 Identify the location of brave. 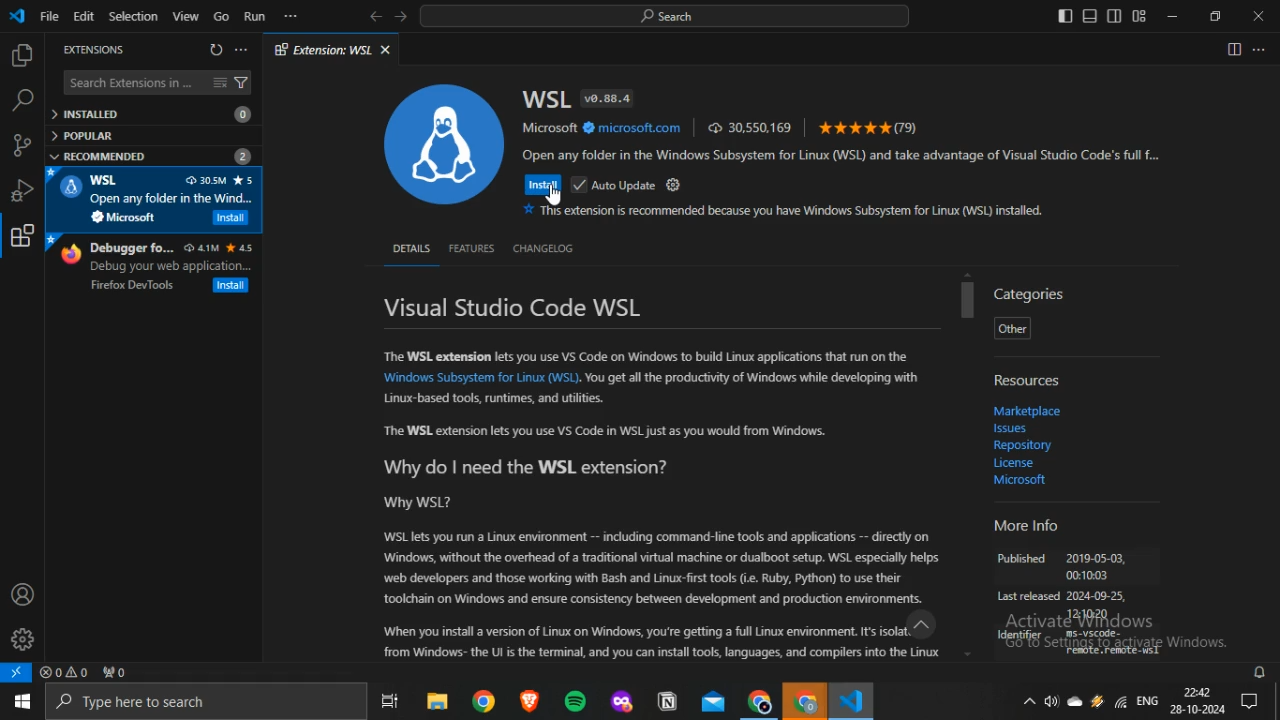
(530, 699).